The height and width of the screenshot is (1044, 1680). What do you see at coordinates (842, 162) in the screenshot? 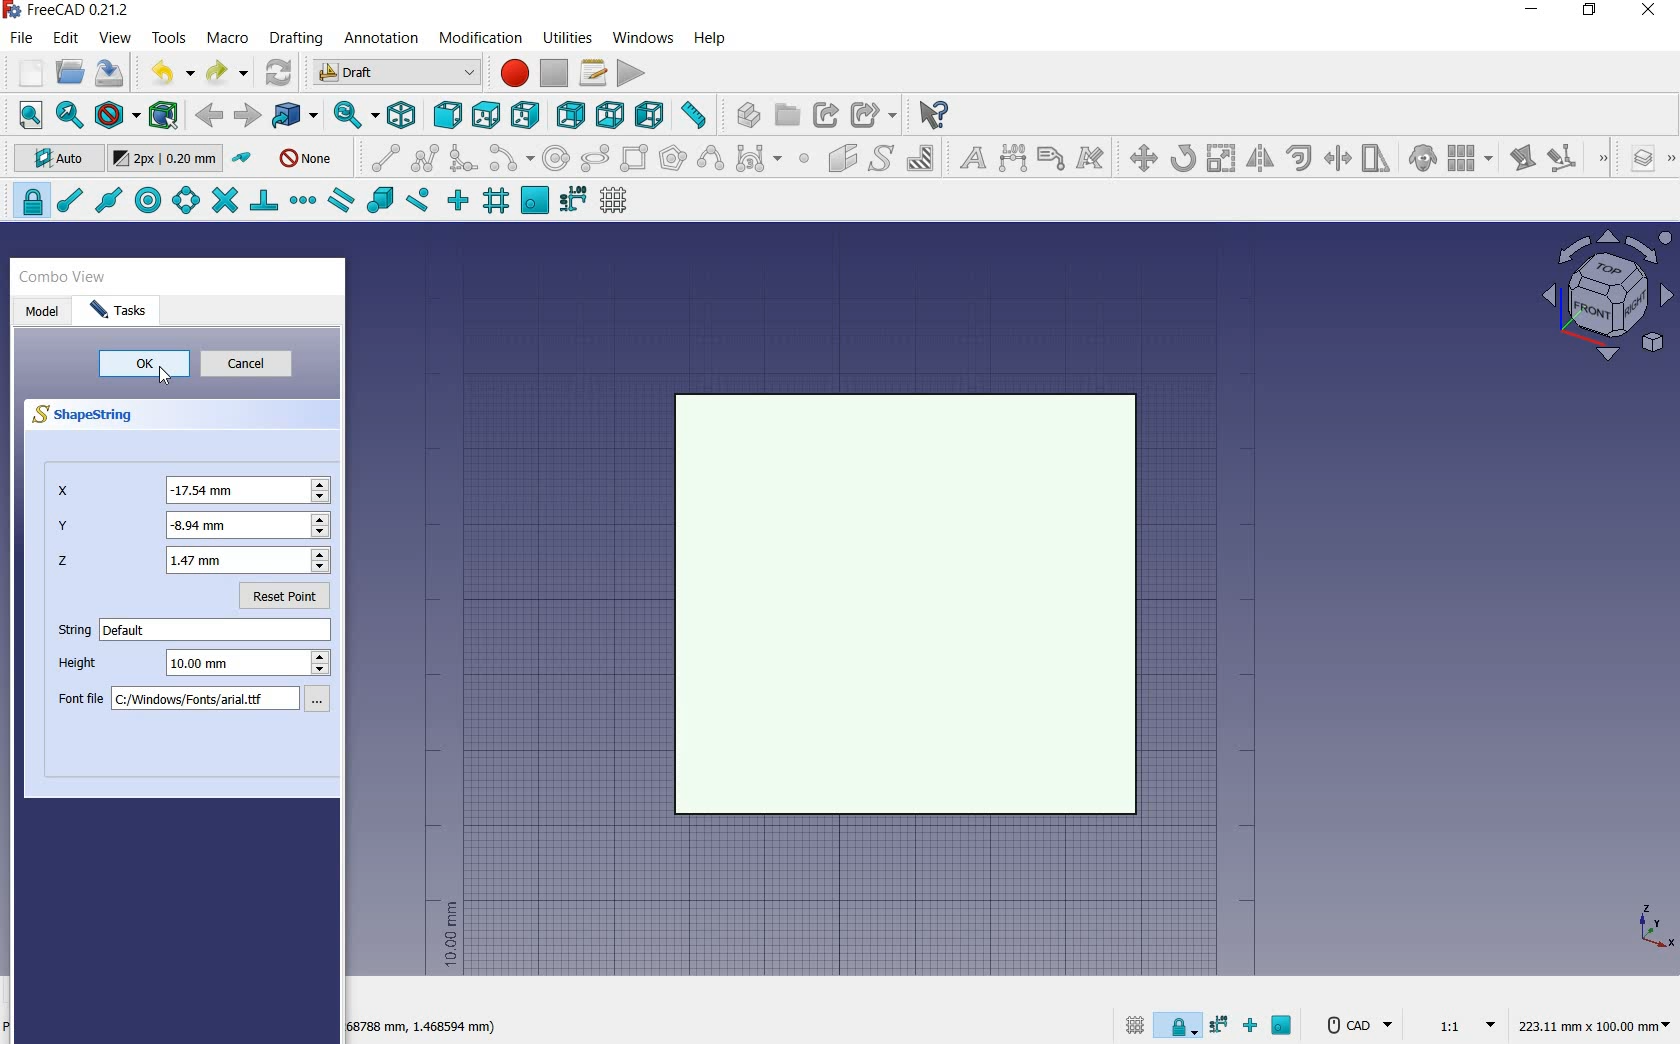
I see `facebinder` at bounding box center [842, 162].